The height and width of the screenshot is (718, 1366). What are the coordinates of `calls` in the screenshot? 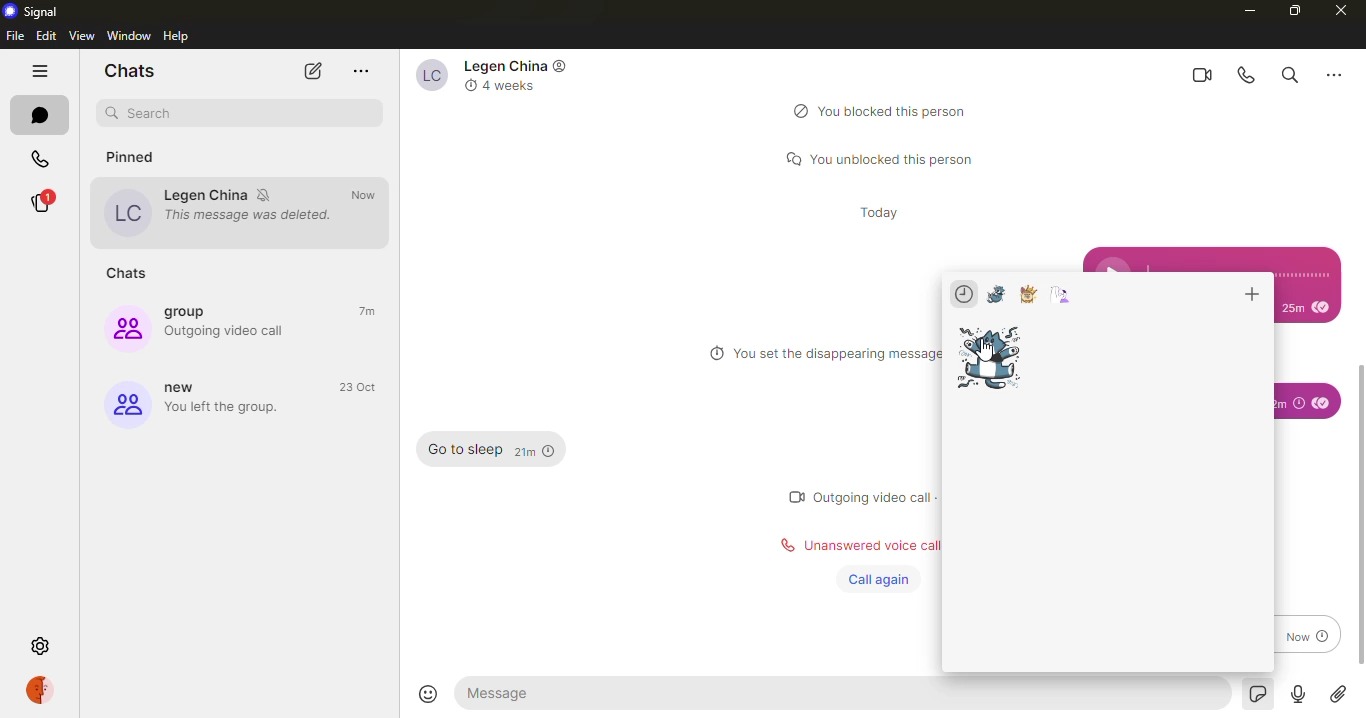 It's located at (37, 159).